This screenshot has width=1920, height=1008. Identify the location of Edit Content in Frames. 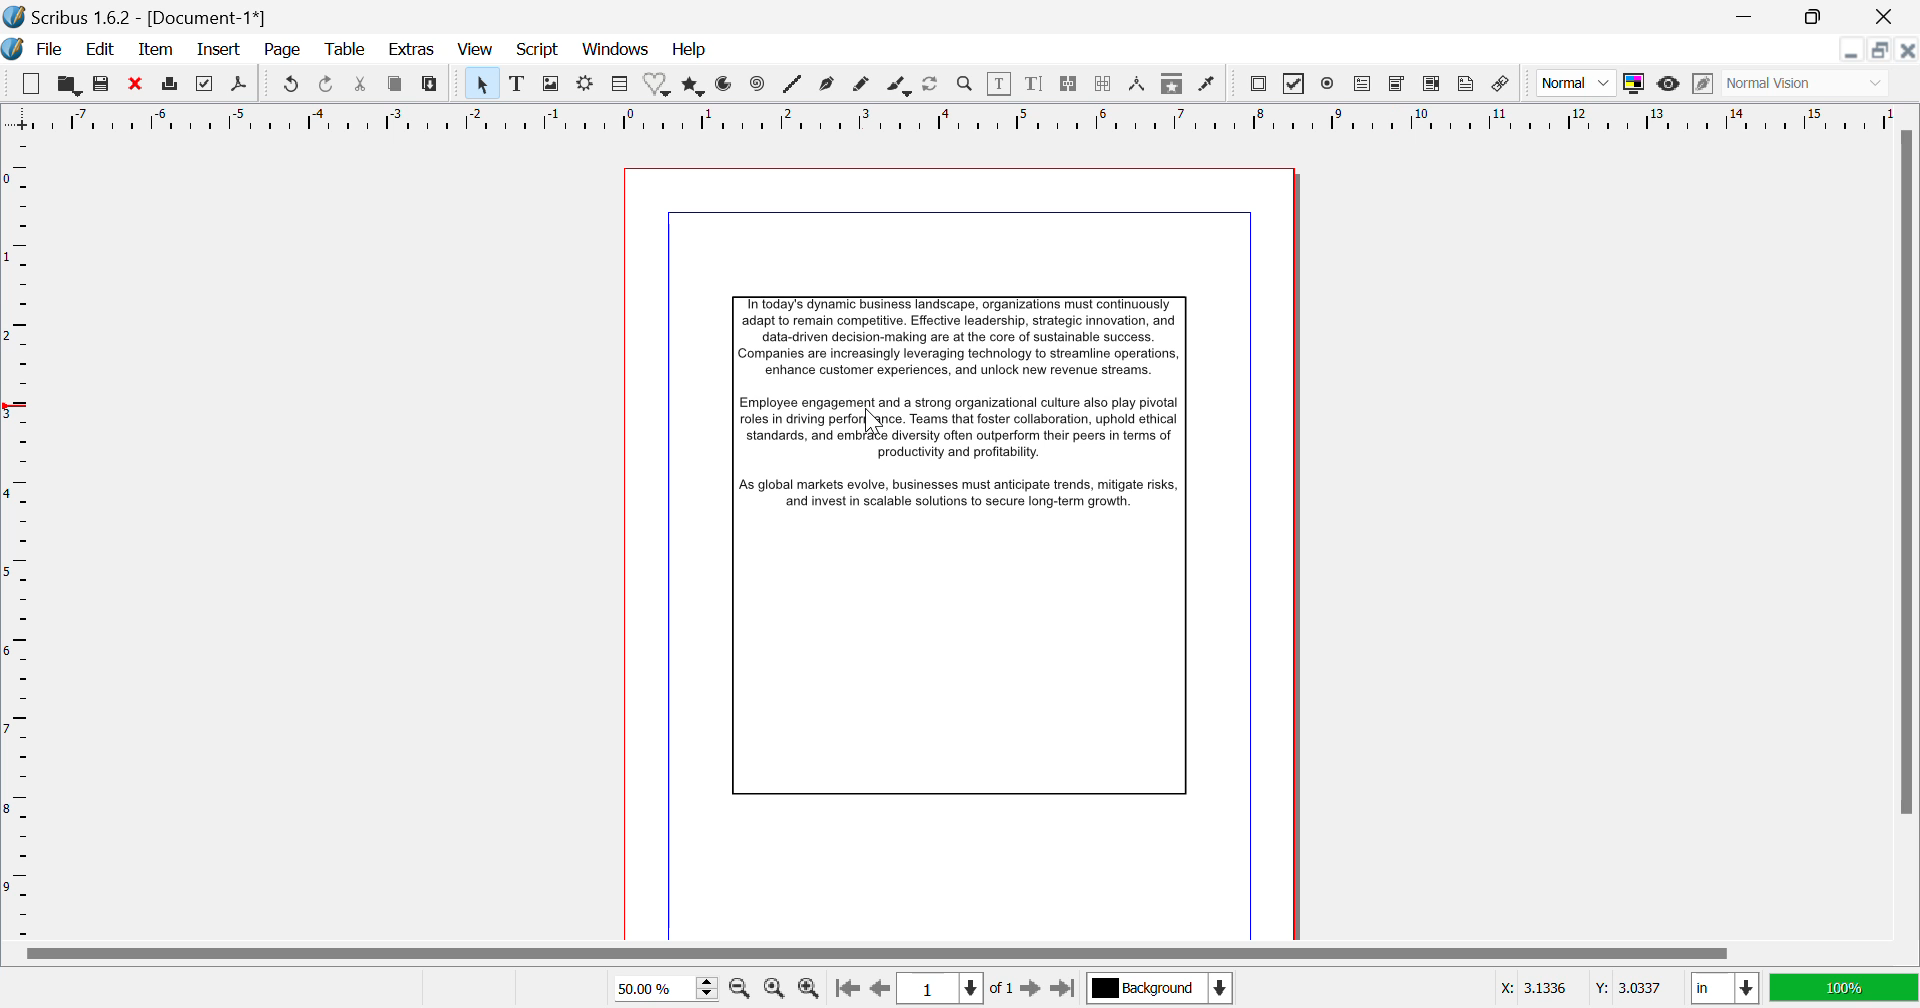
(1000, 84).